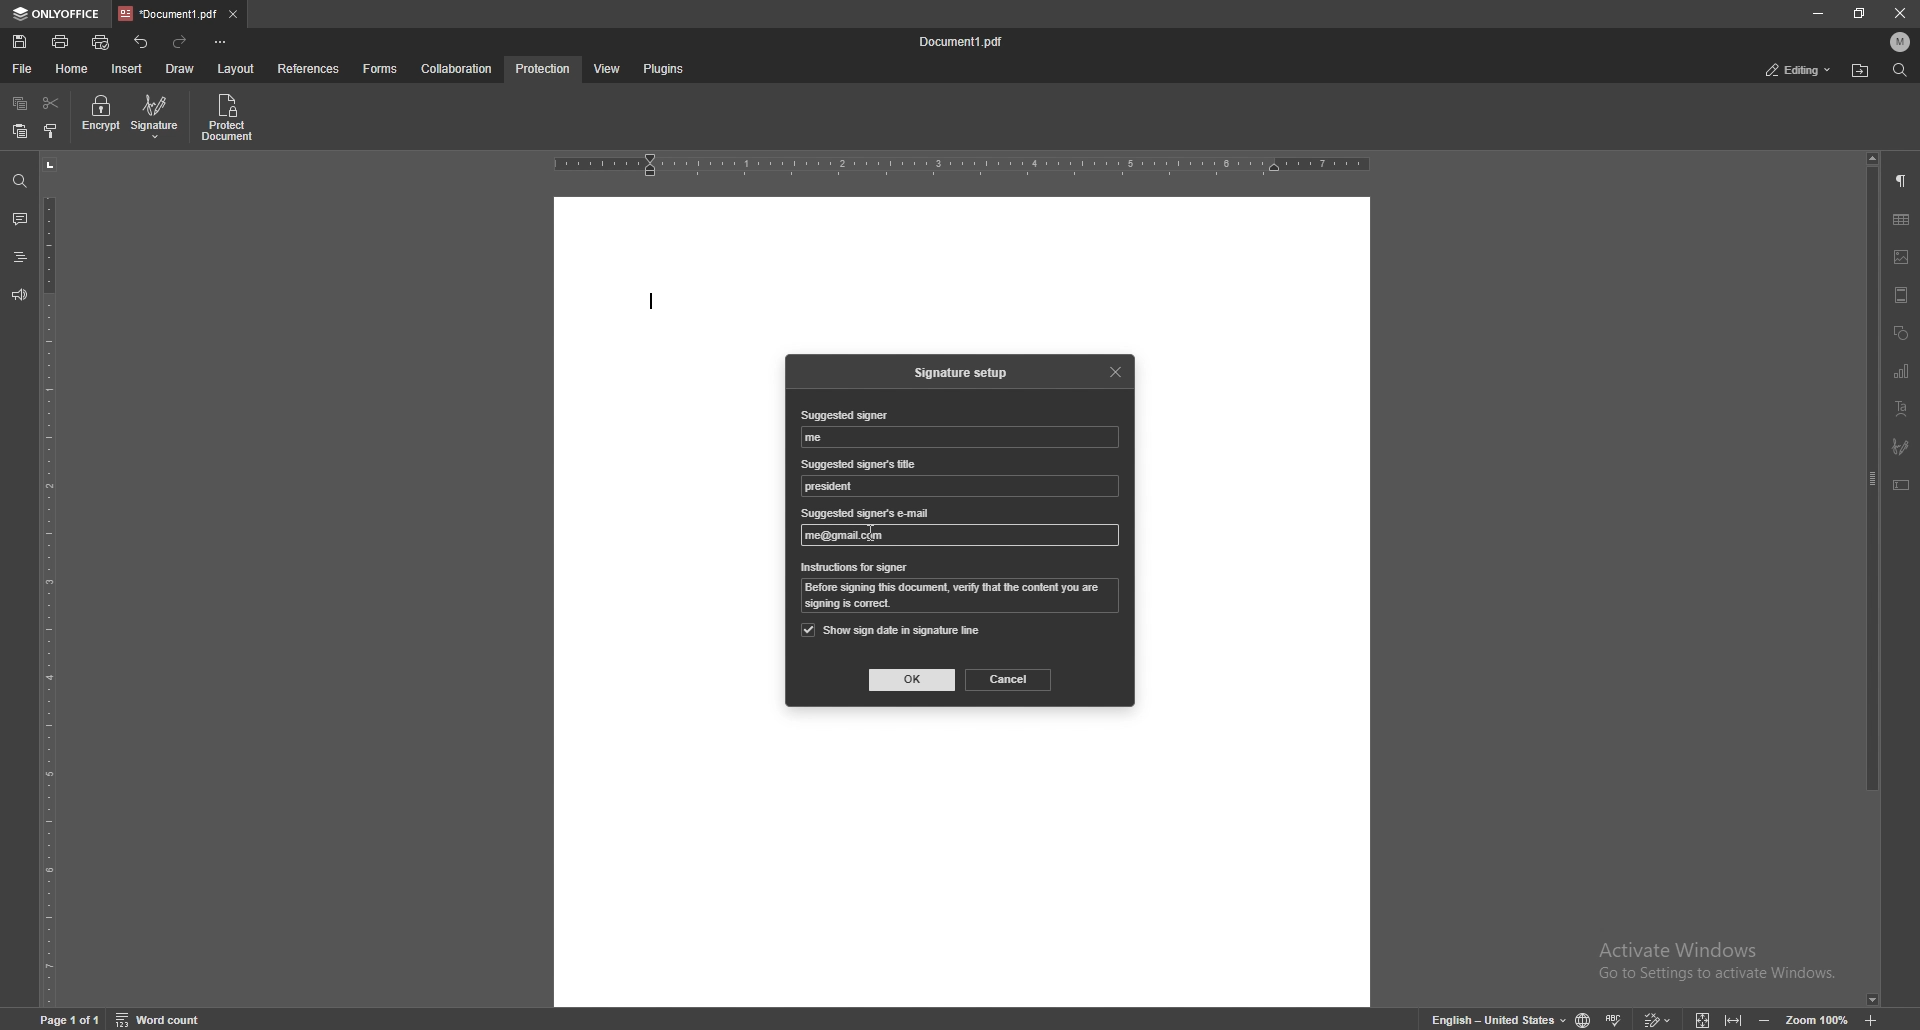 The width and height of the screenshot is (1920, 1030). Describe the element at coordinates (913, 680) in the screenshot. I see `ok` at that location.